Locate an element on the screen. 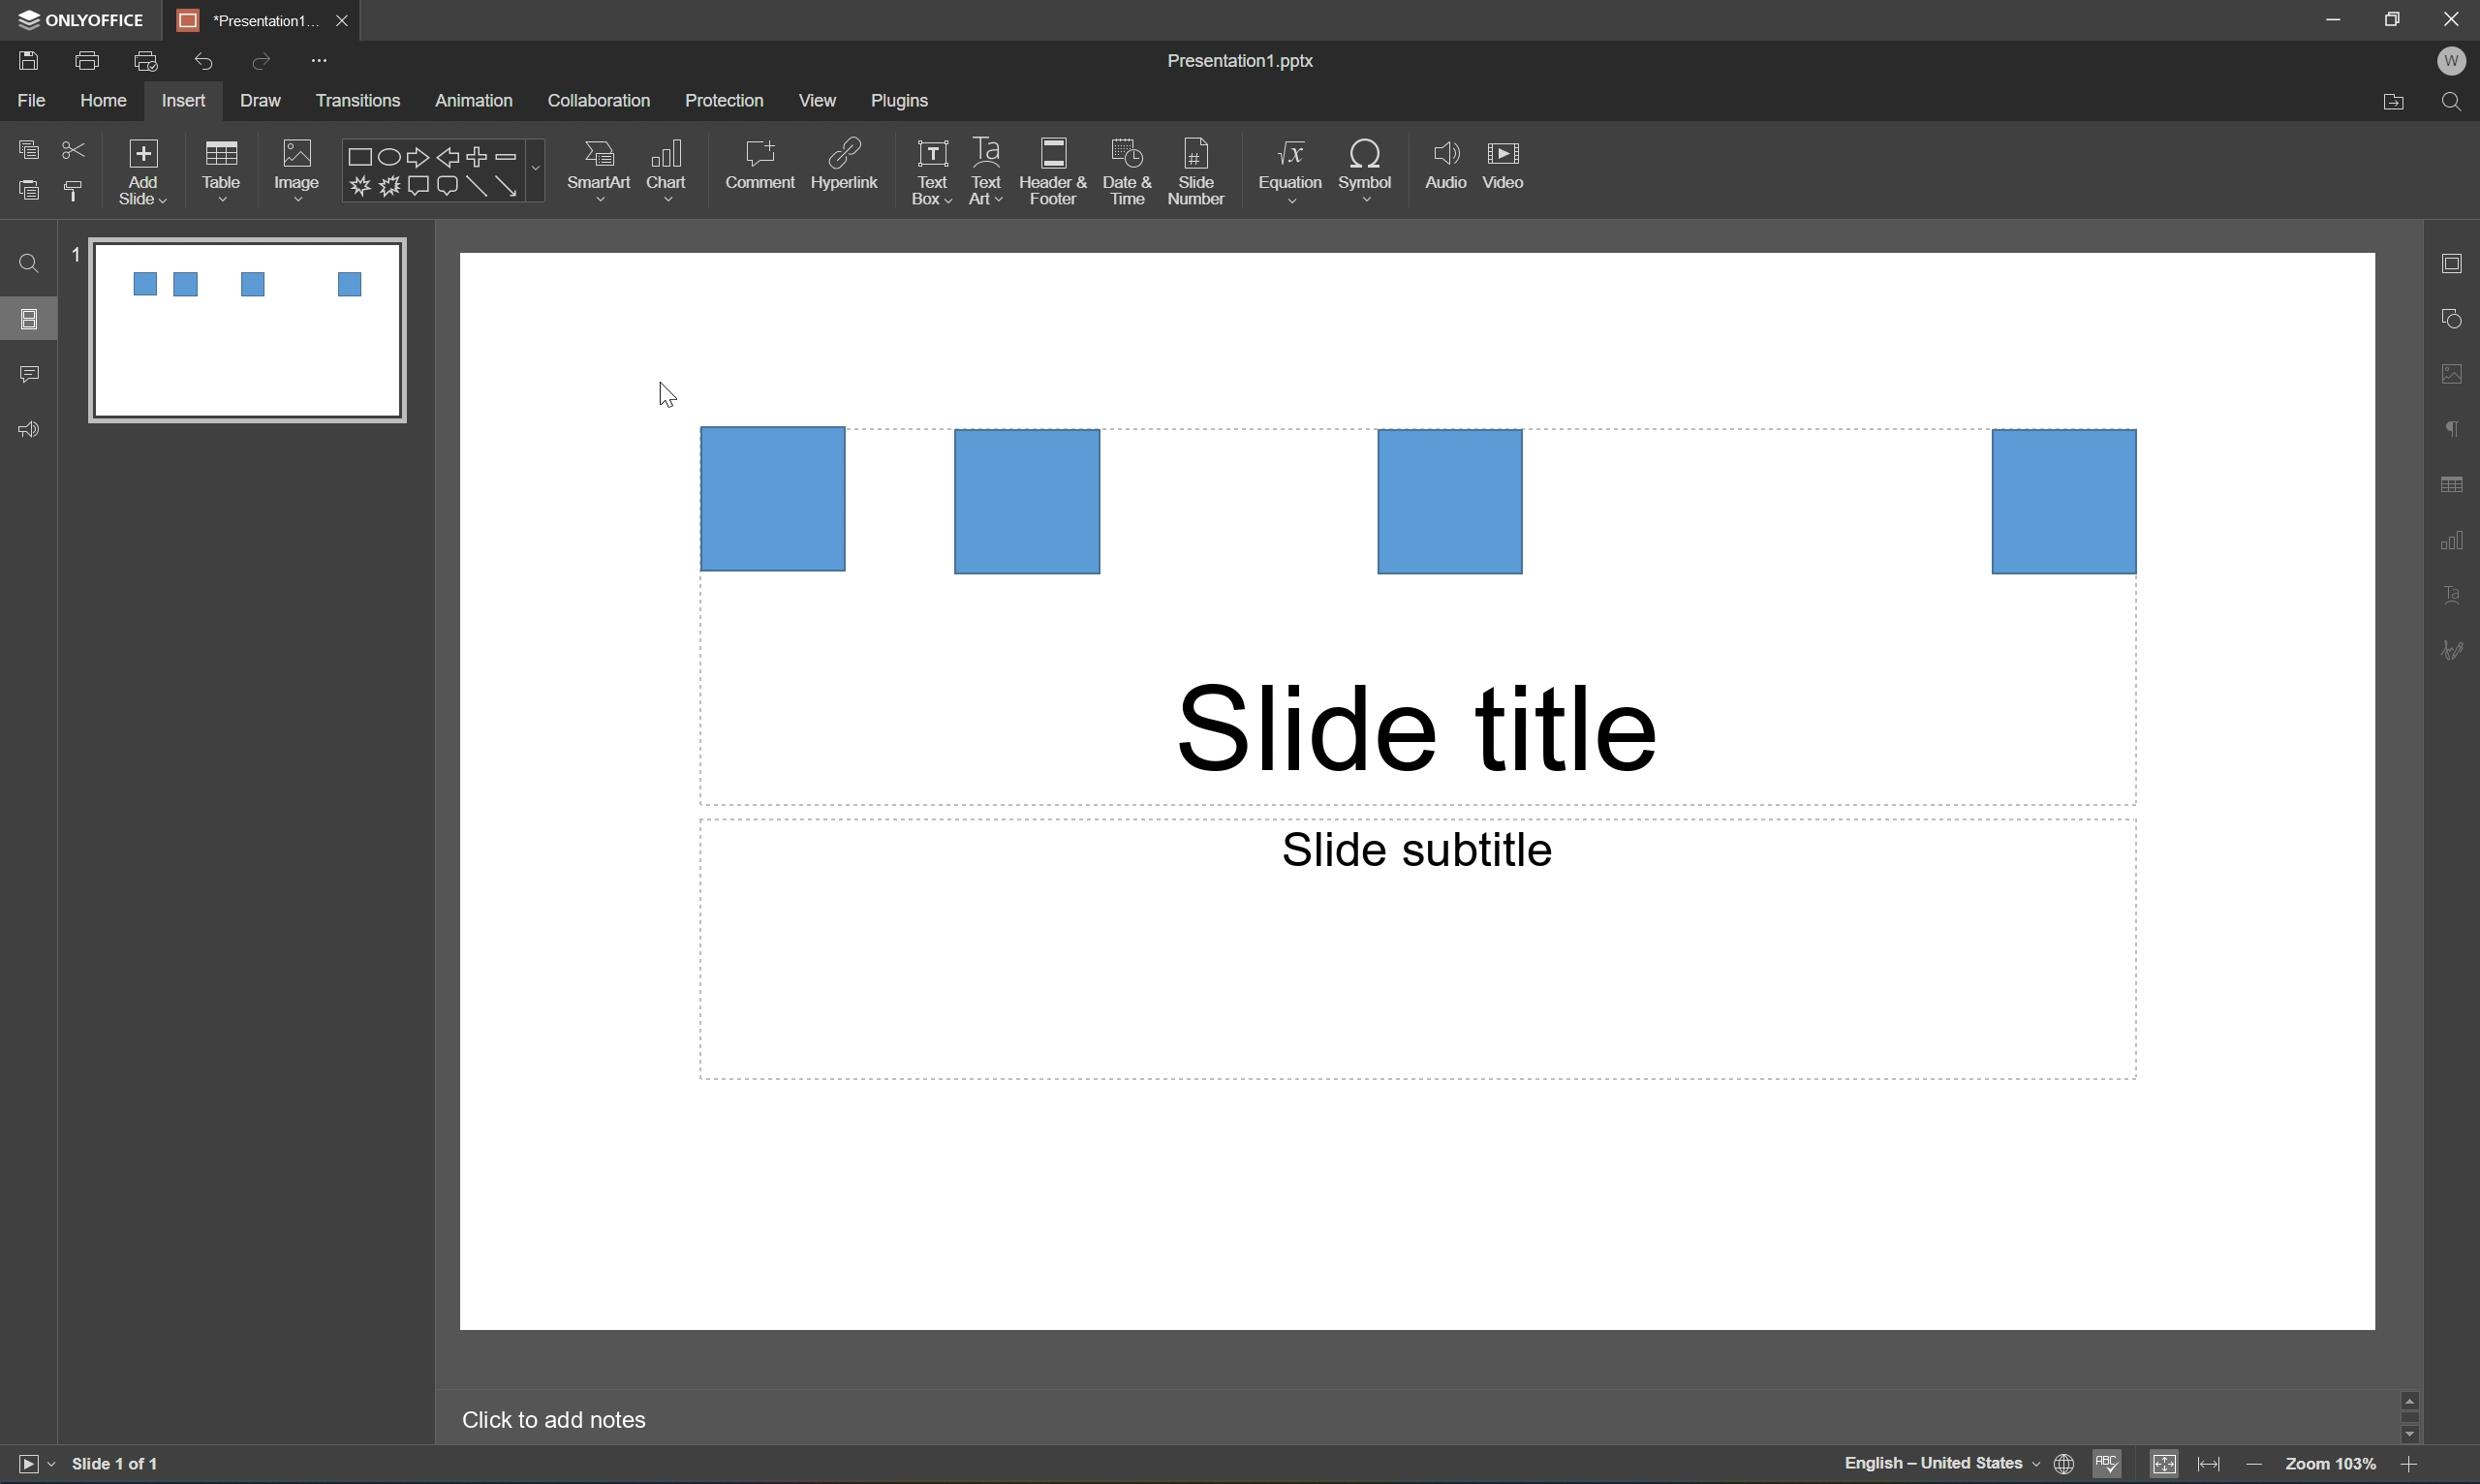 The height and width of the screenshot is (1484, 2480). Click to add notes is located at coordinates (561, 1420).